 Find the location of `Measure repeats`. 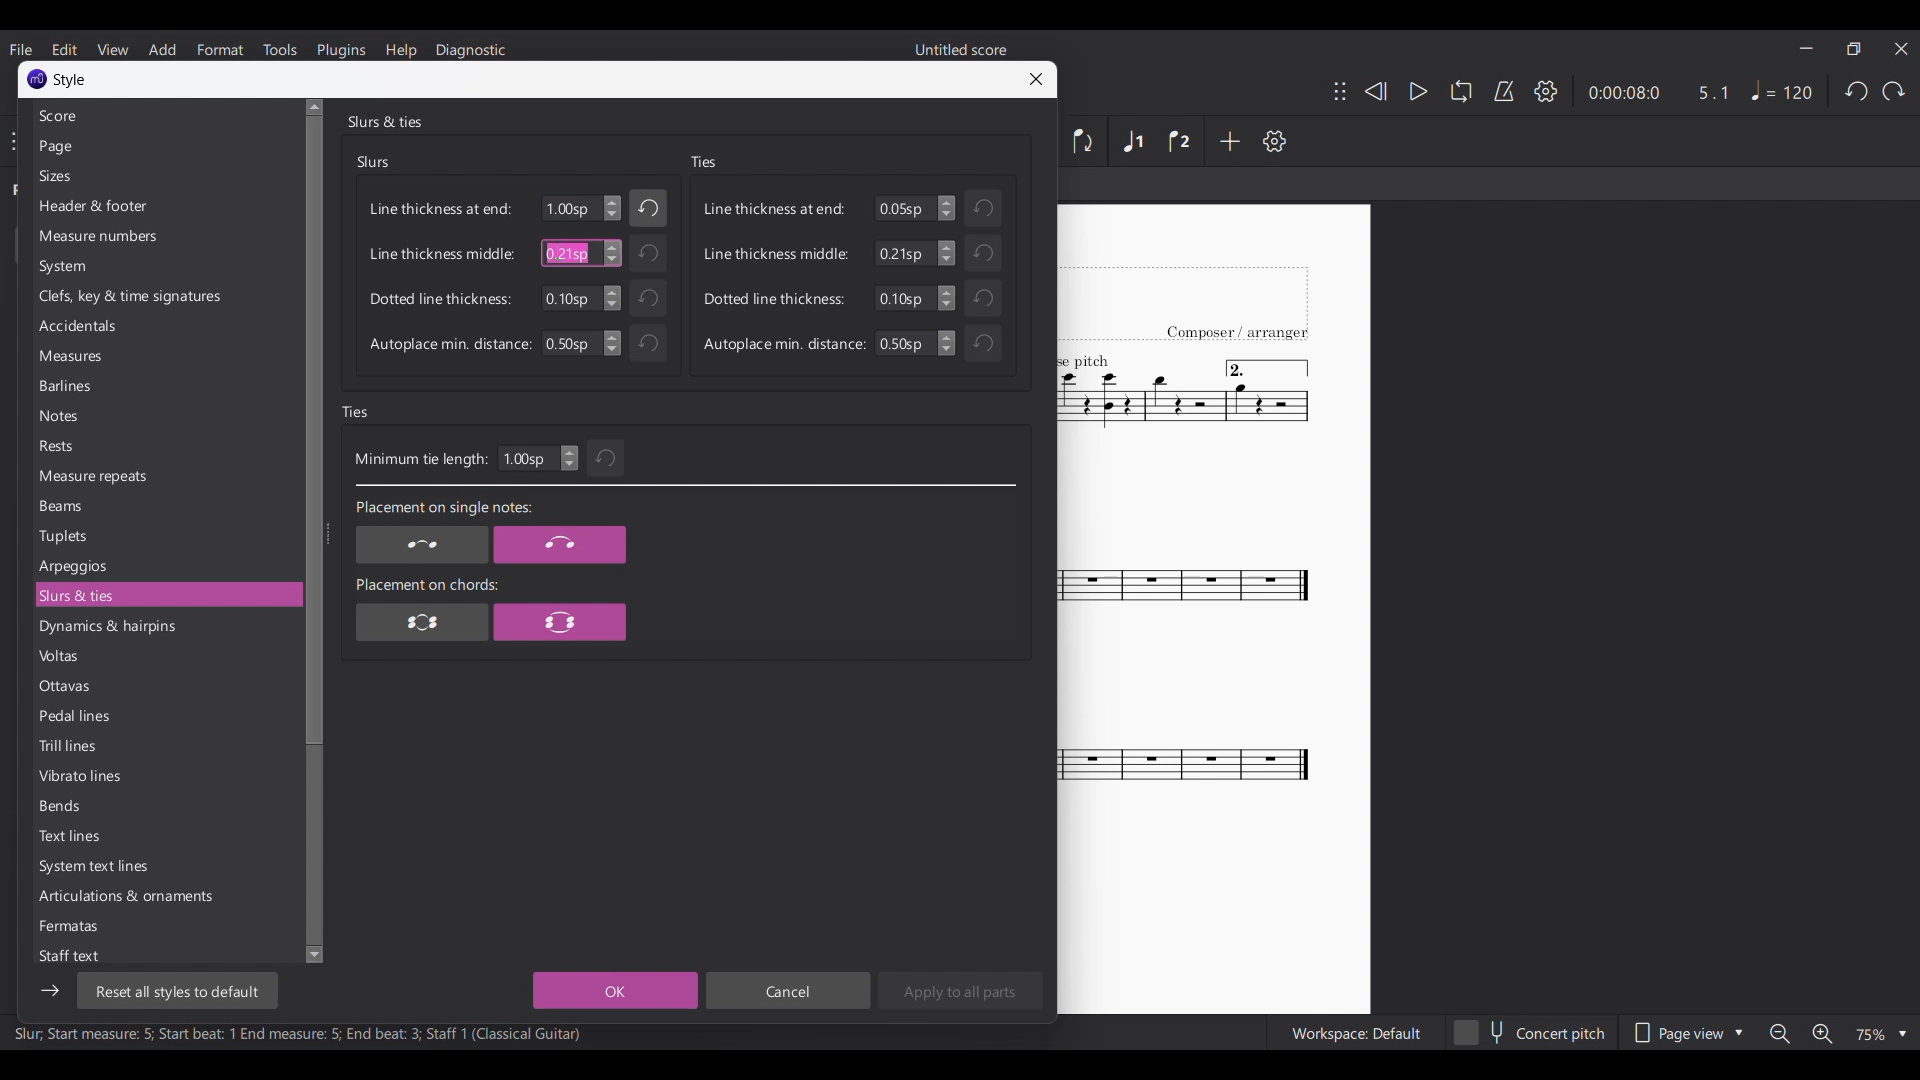

Measure repeats is located at coordinates (165, 476).